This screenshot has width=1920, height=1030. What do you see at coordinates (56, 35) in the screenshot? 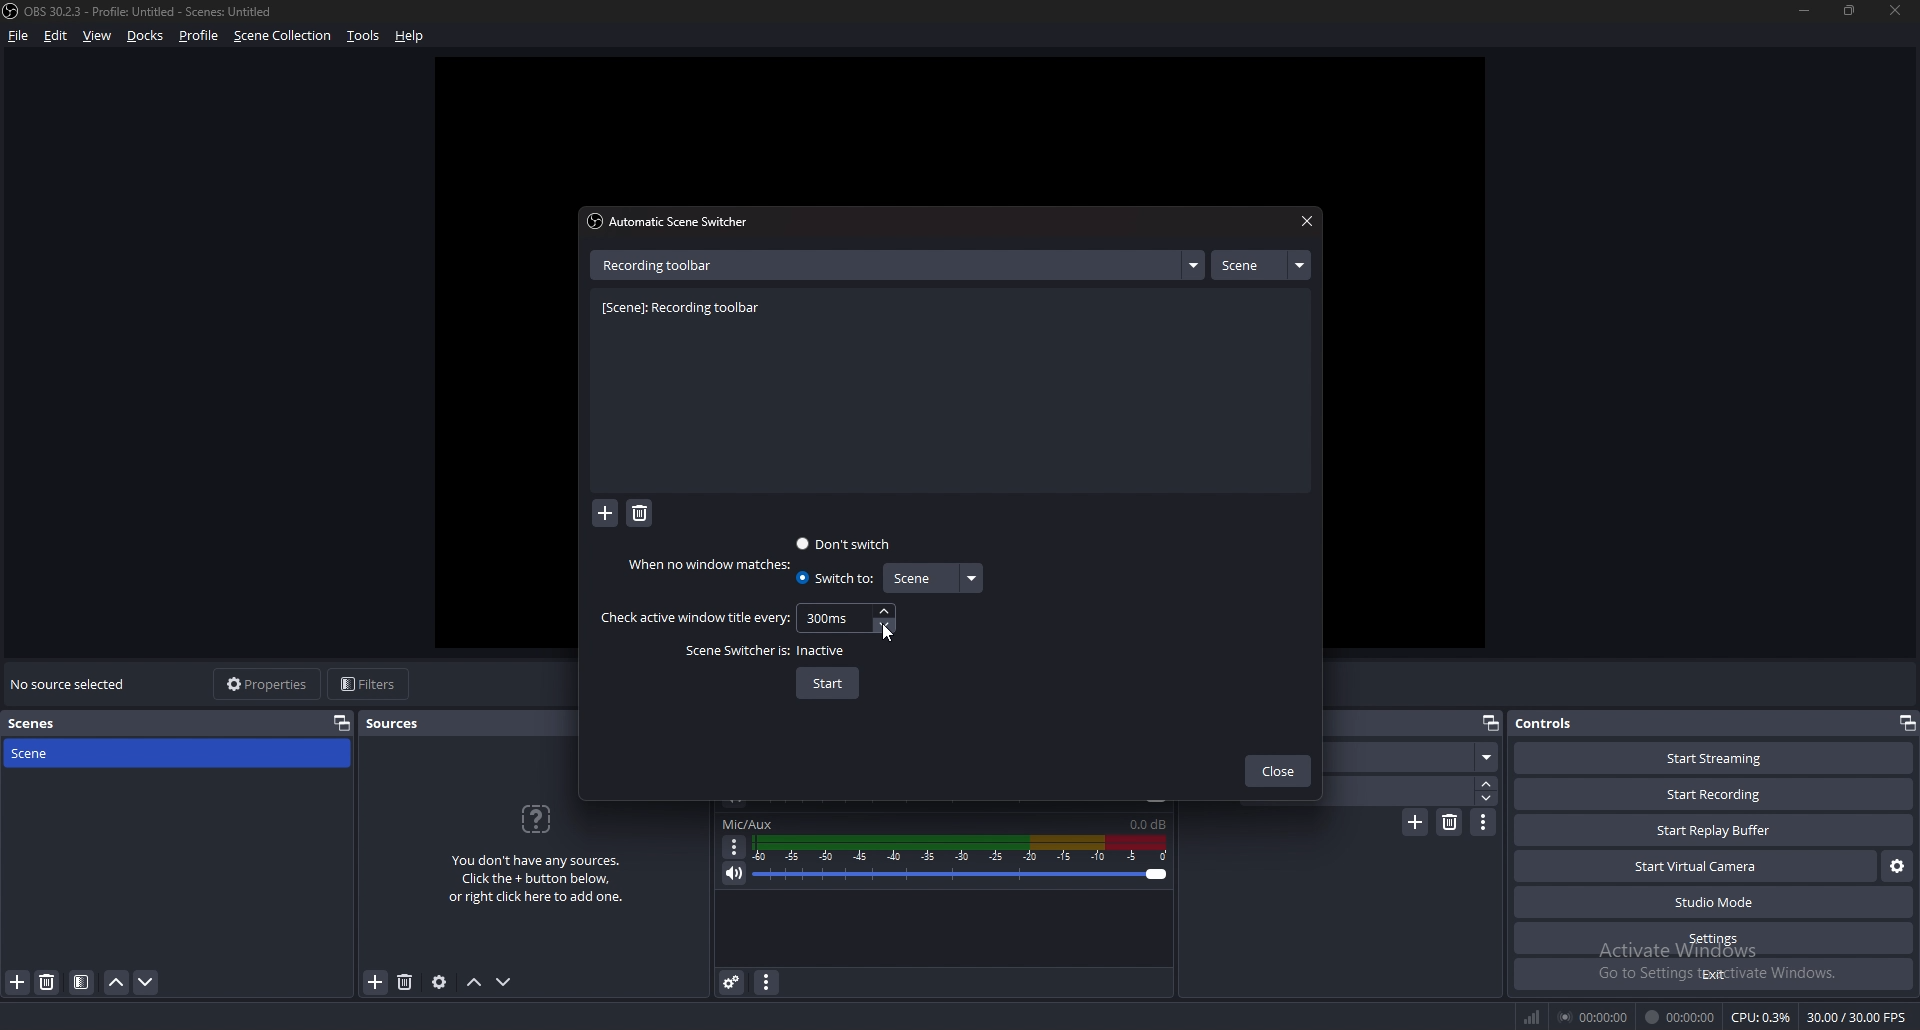
I see `edit` at bounding box center [56, 35].